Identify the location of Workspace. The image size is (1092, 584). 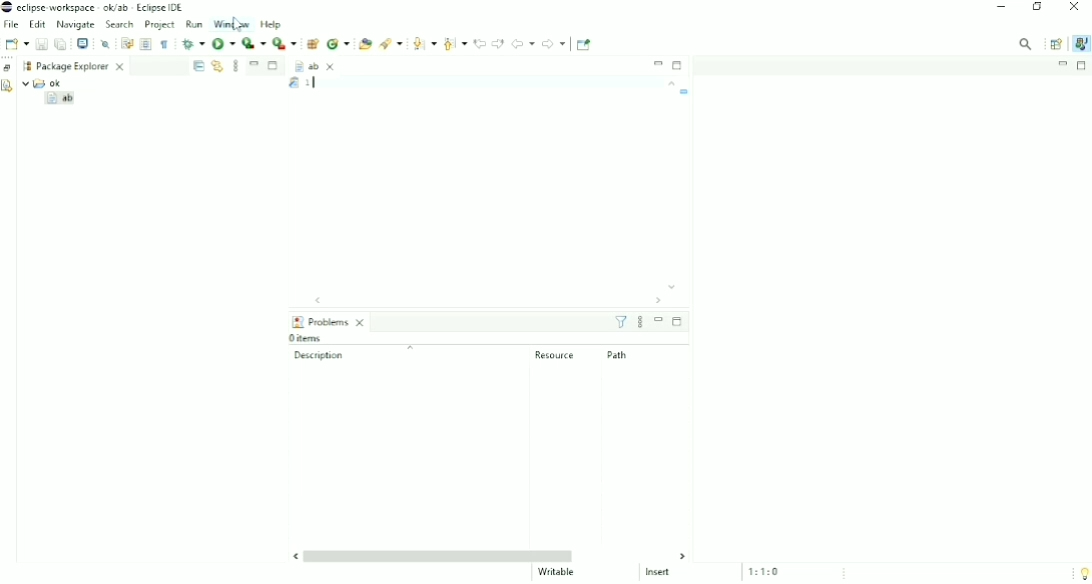
(25, 66).